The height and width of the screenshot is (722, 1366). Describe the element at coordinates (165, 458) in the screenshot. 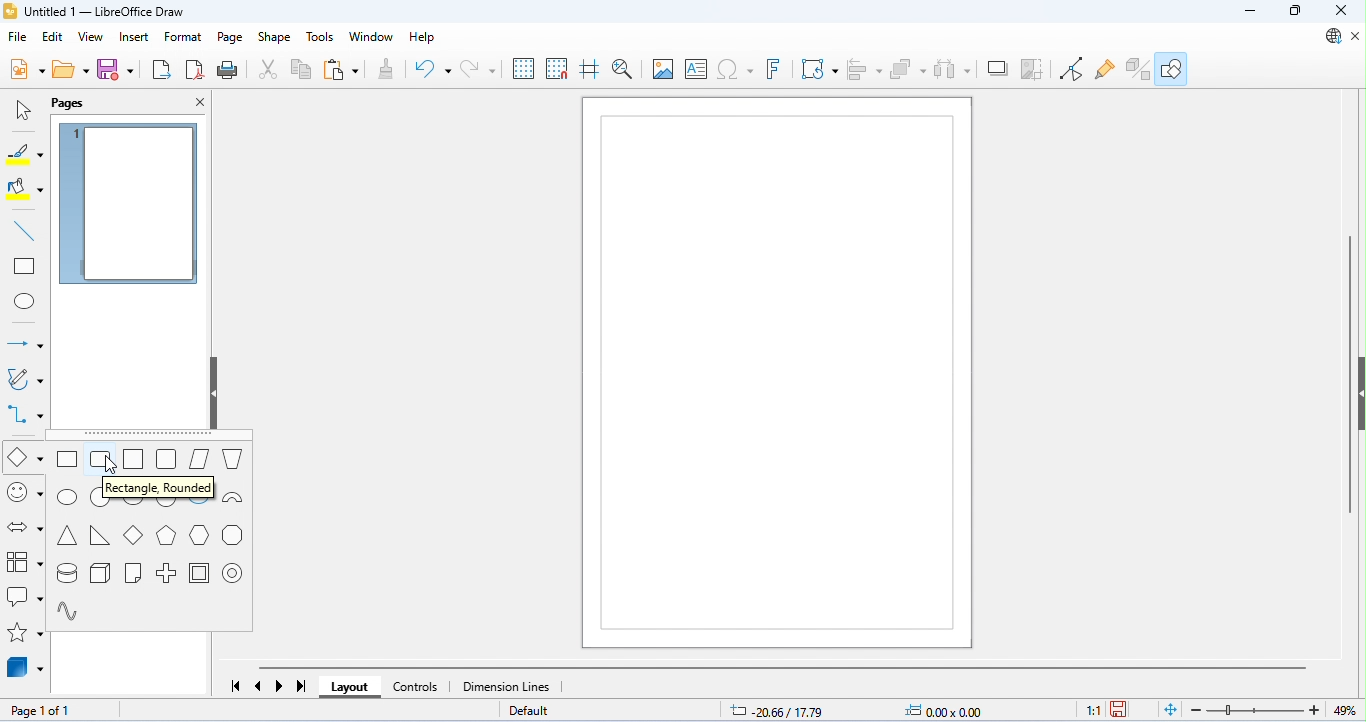

I see `rounded square` at that location.